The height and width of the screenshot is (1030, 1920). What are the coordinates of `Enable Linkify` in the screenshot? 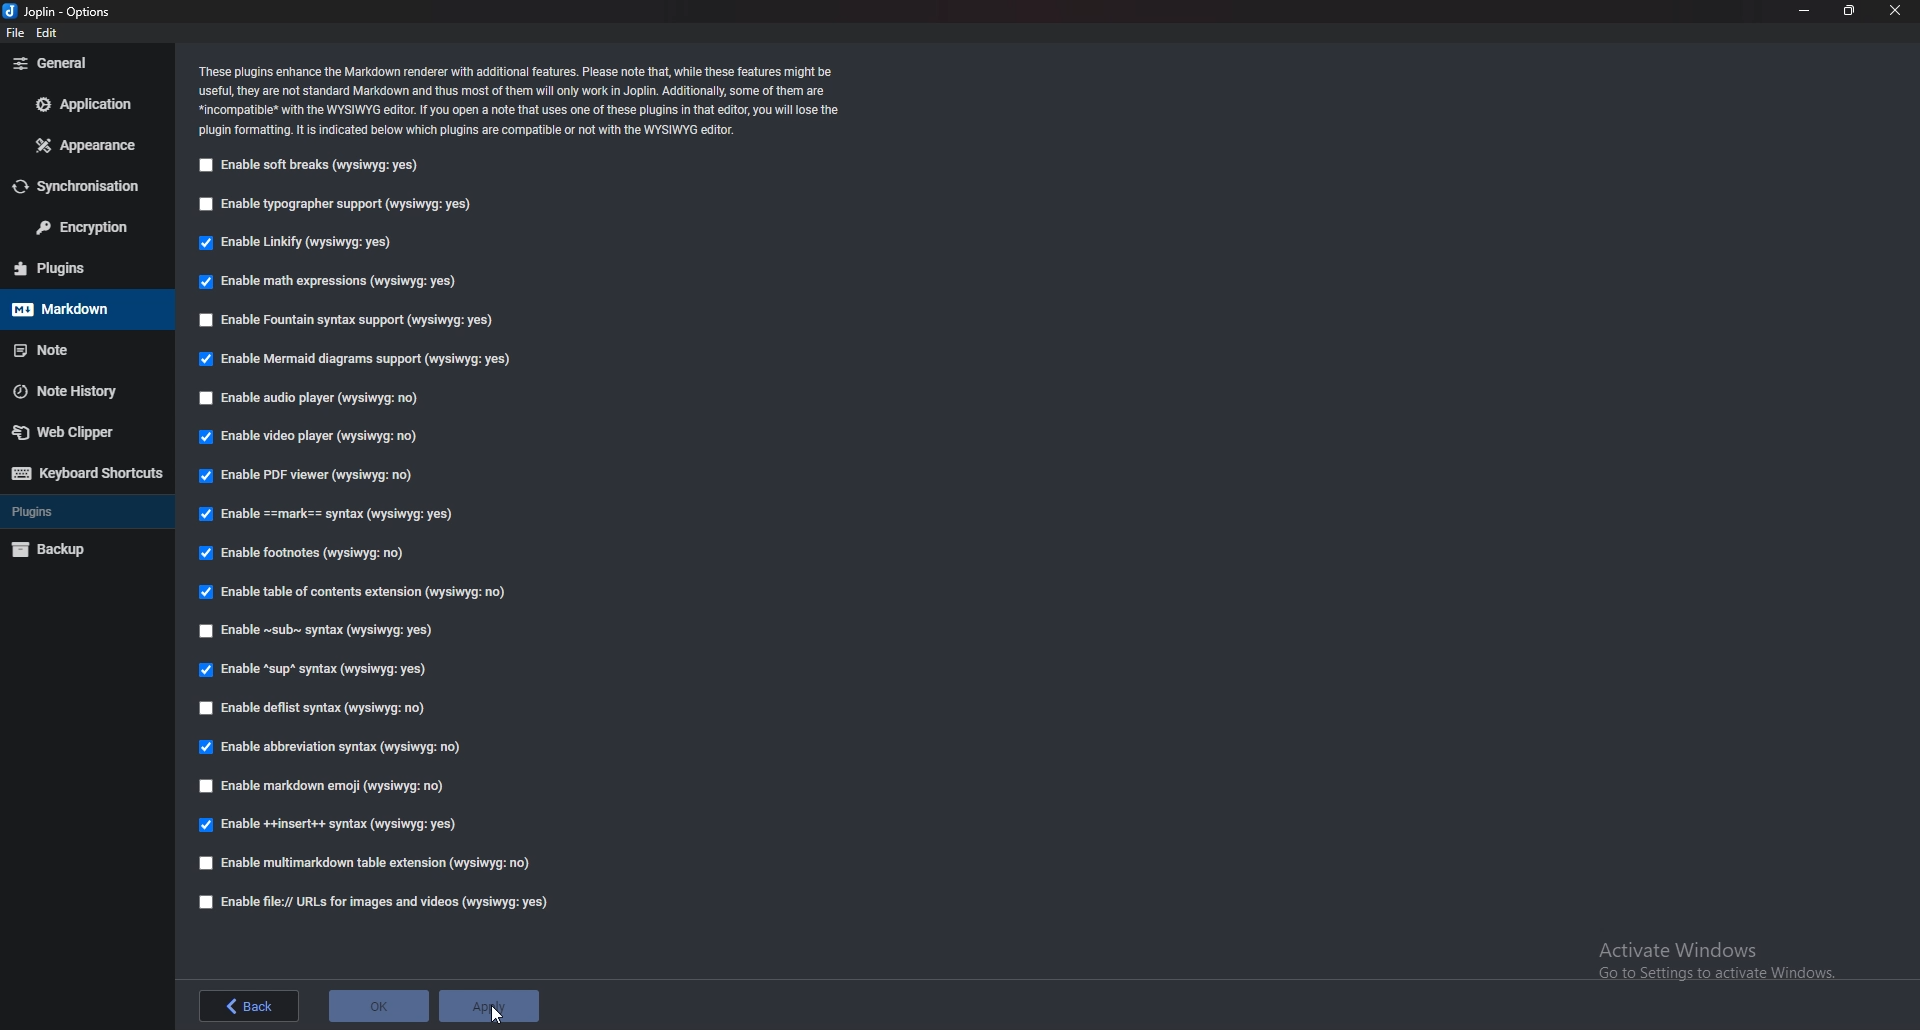 It's located at (293, 244).